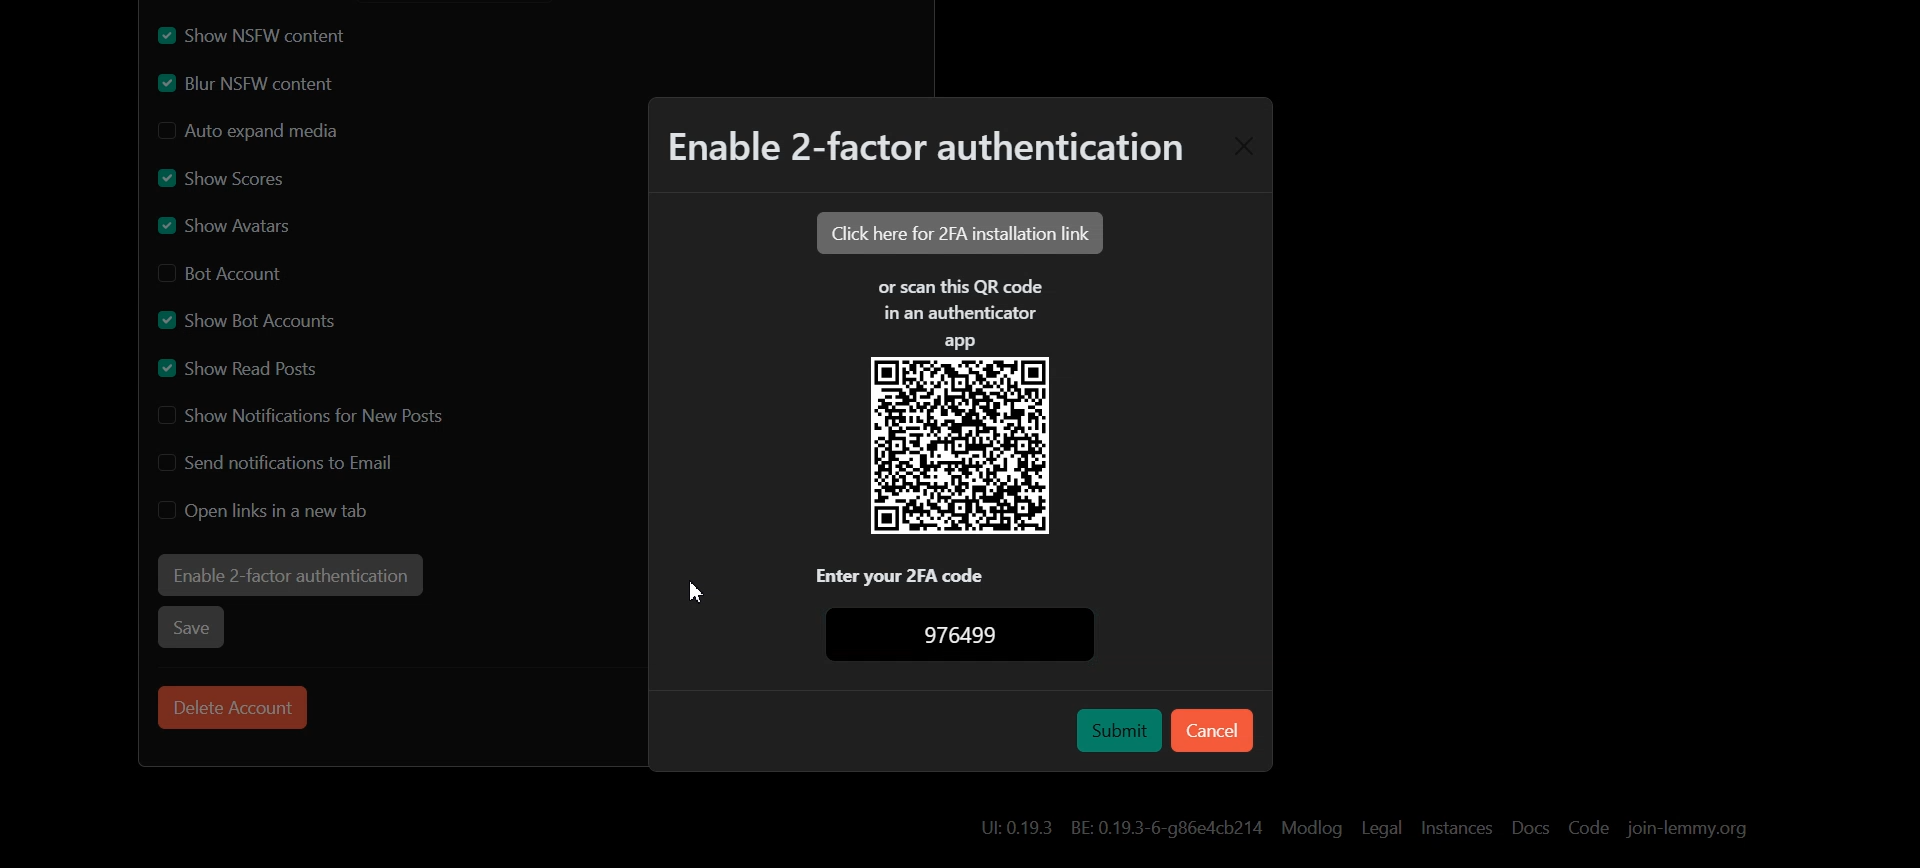 The image size is (1920, 868). What do you see at coordinates (1903, 434) in the screenshot?
I see `Scroll bar` at bounding box center [1903, 434].